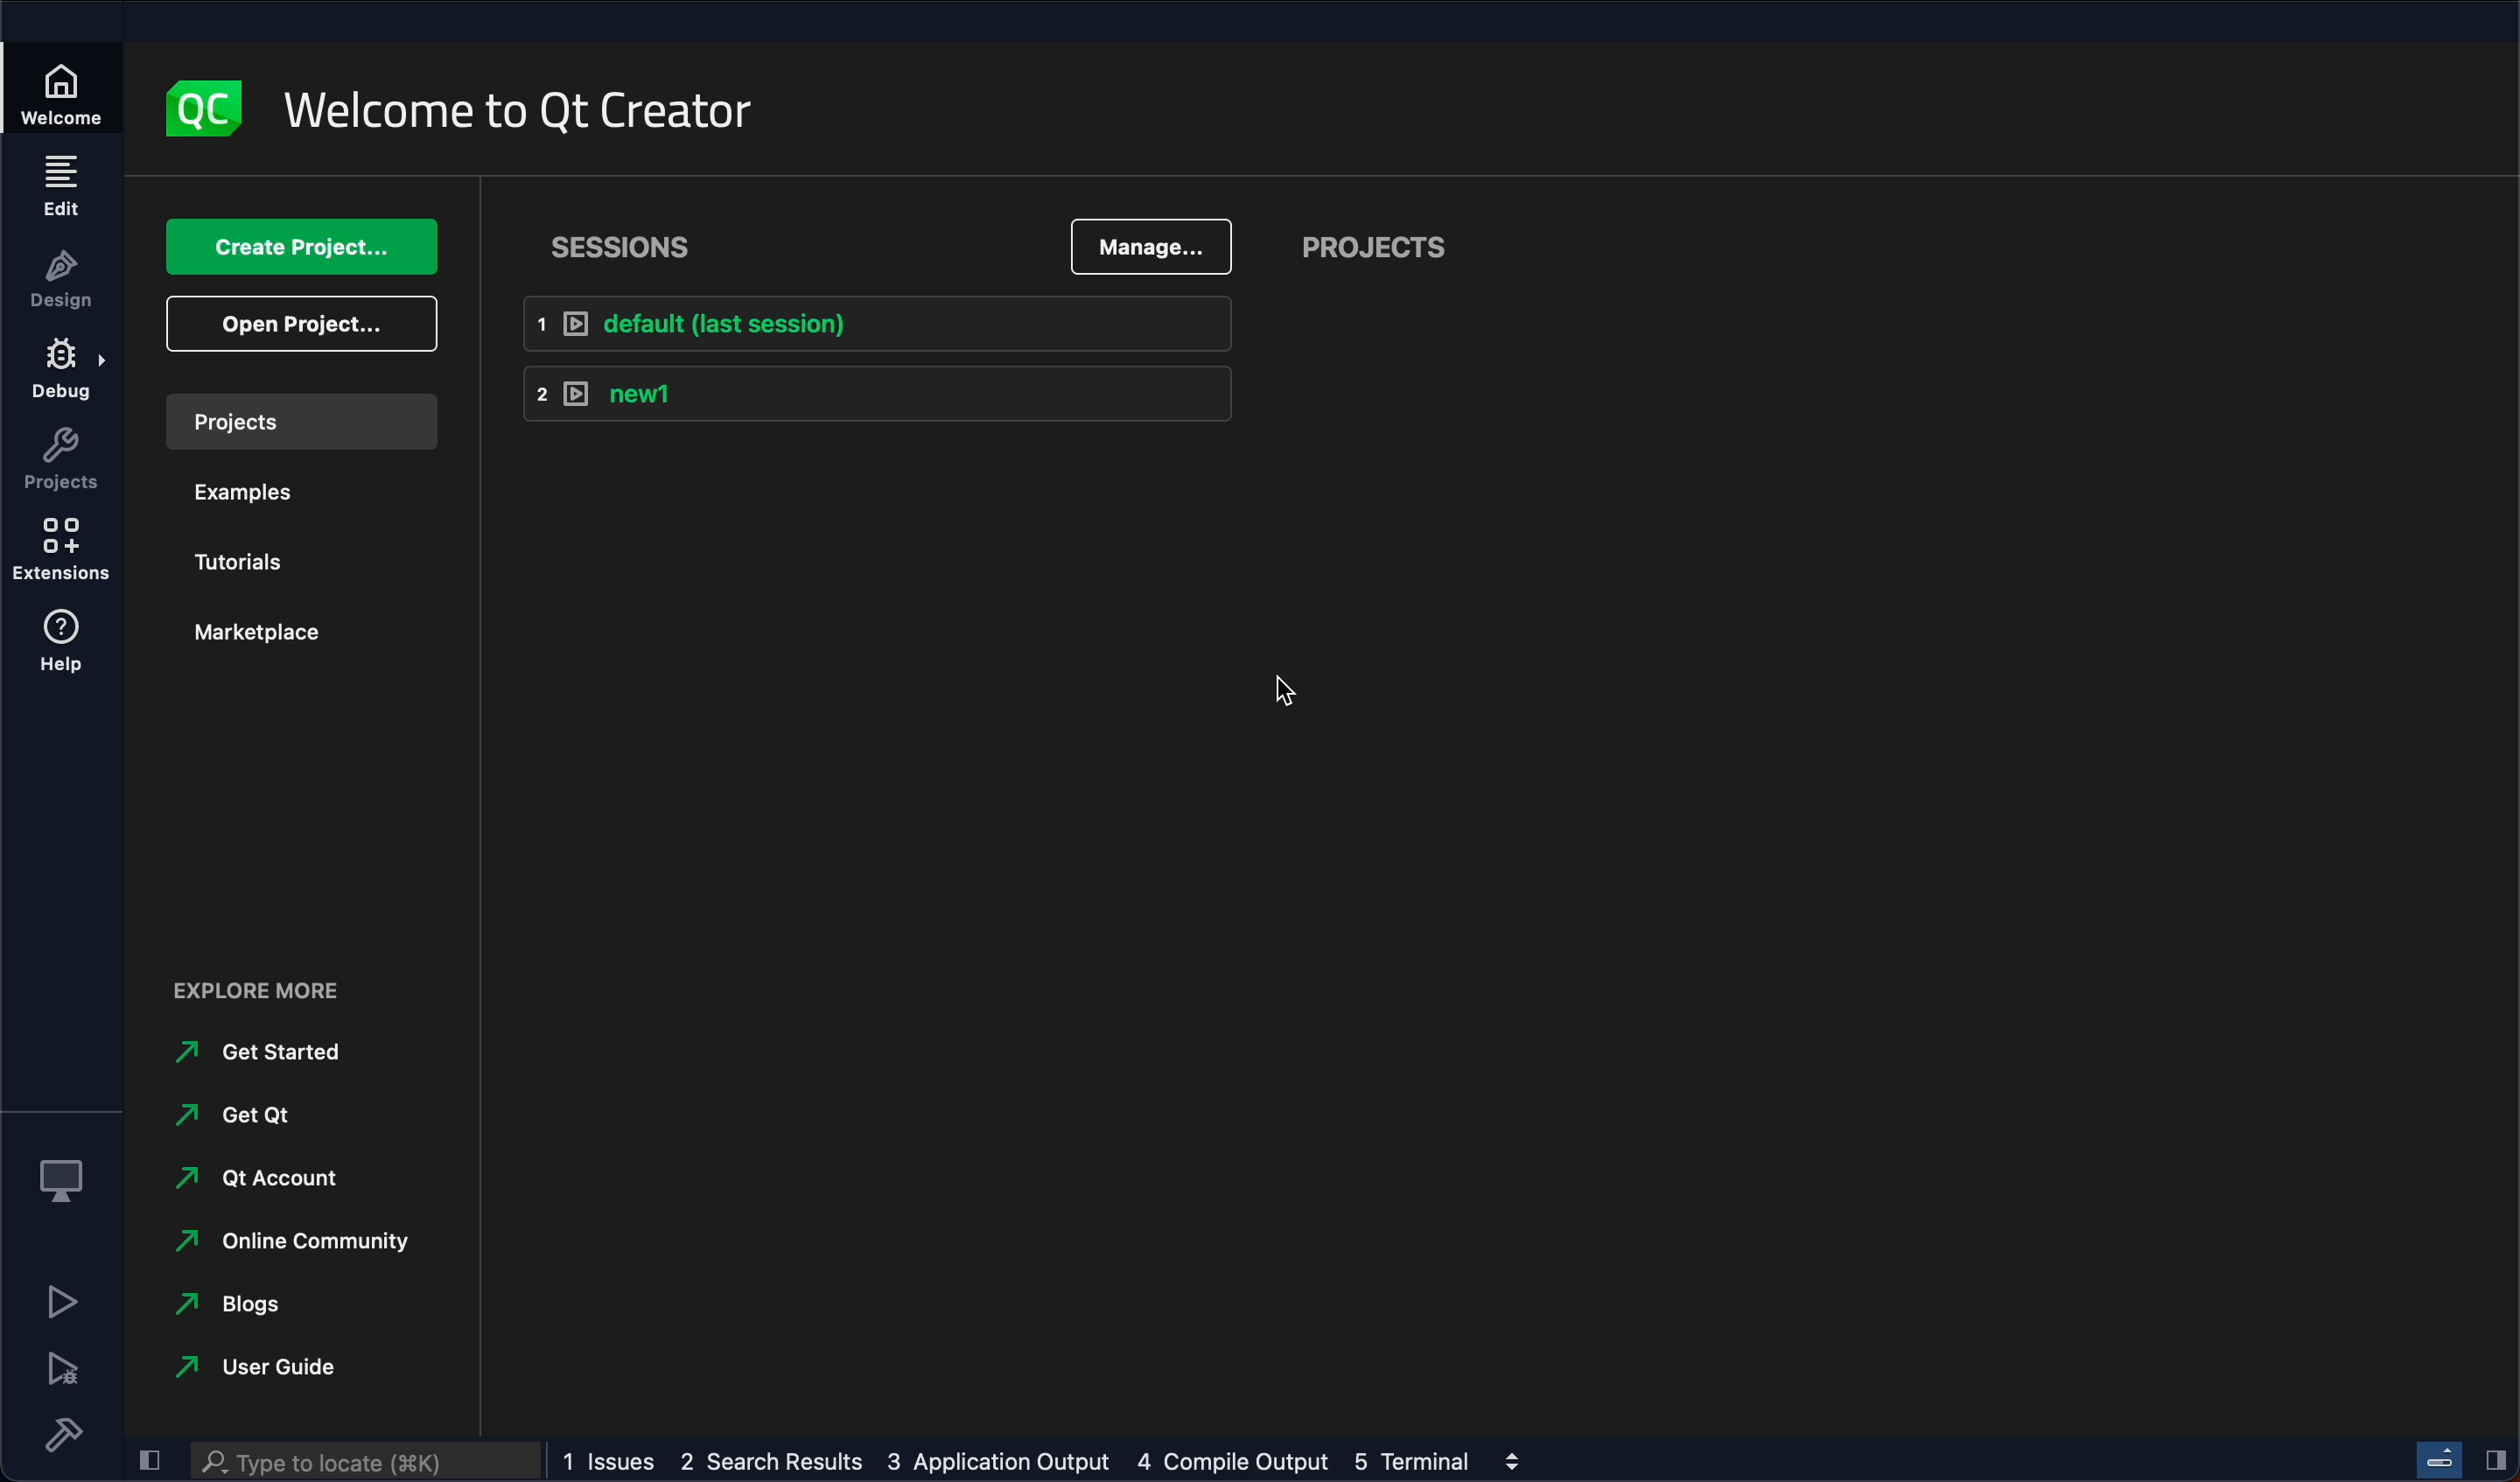 The height and width of the screenshot is (1482, 2520). Describe the element at coordinates (300, 329) in the screenshot. I see `open ` at that location.